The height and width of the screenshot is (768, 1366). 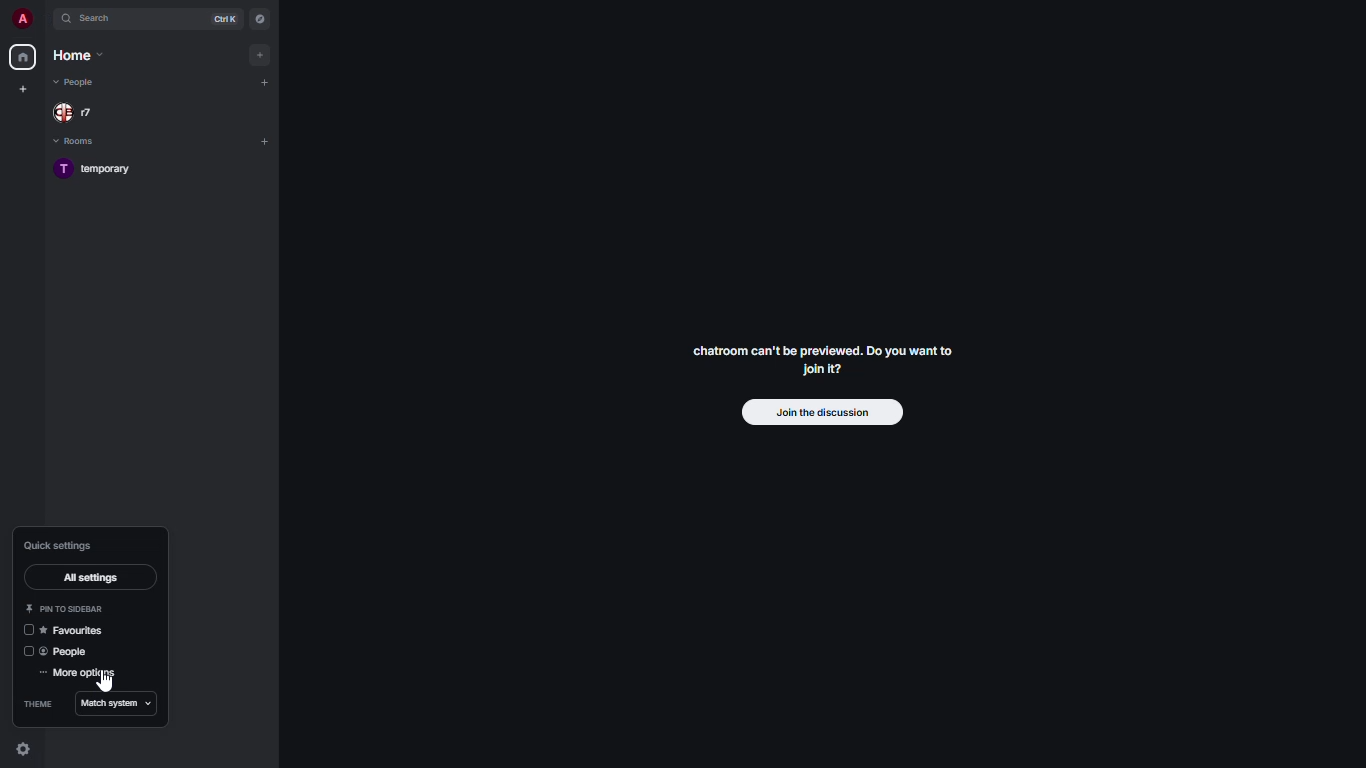 I want to click on add, so click(x=261, y=53).